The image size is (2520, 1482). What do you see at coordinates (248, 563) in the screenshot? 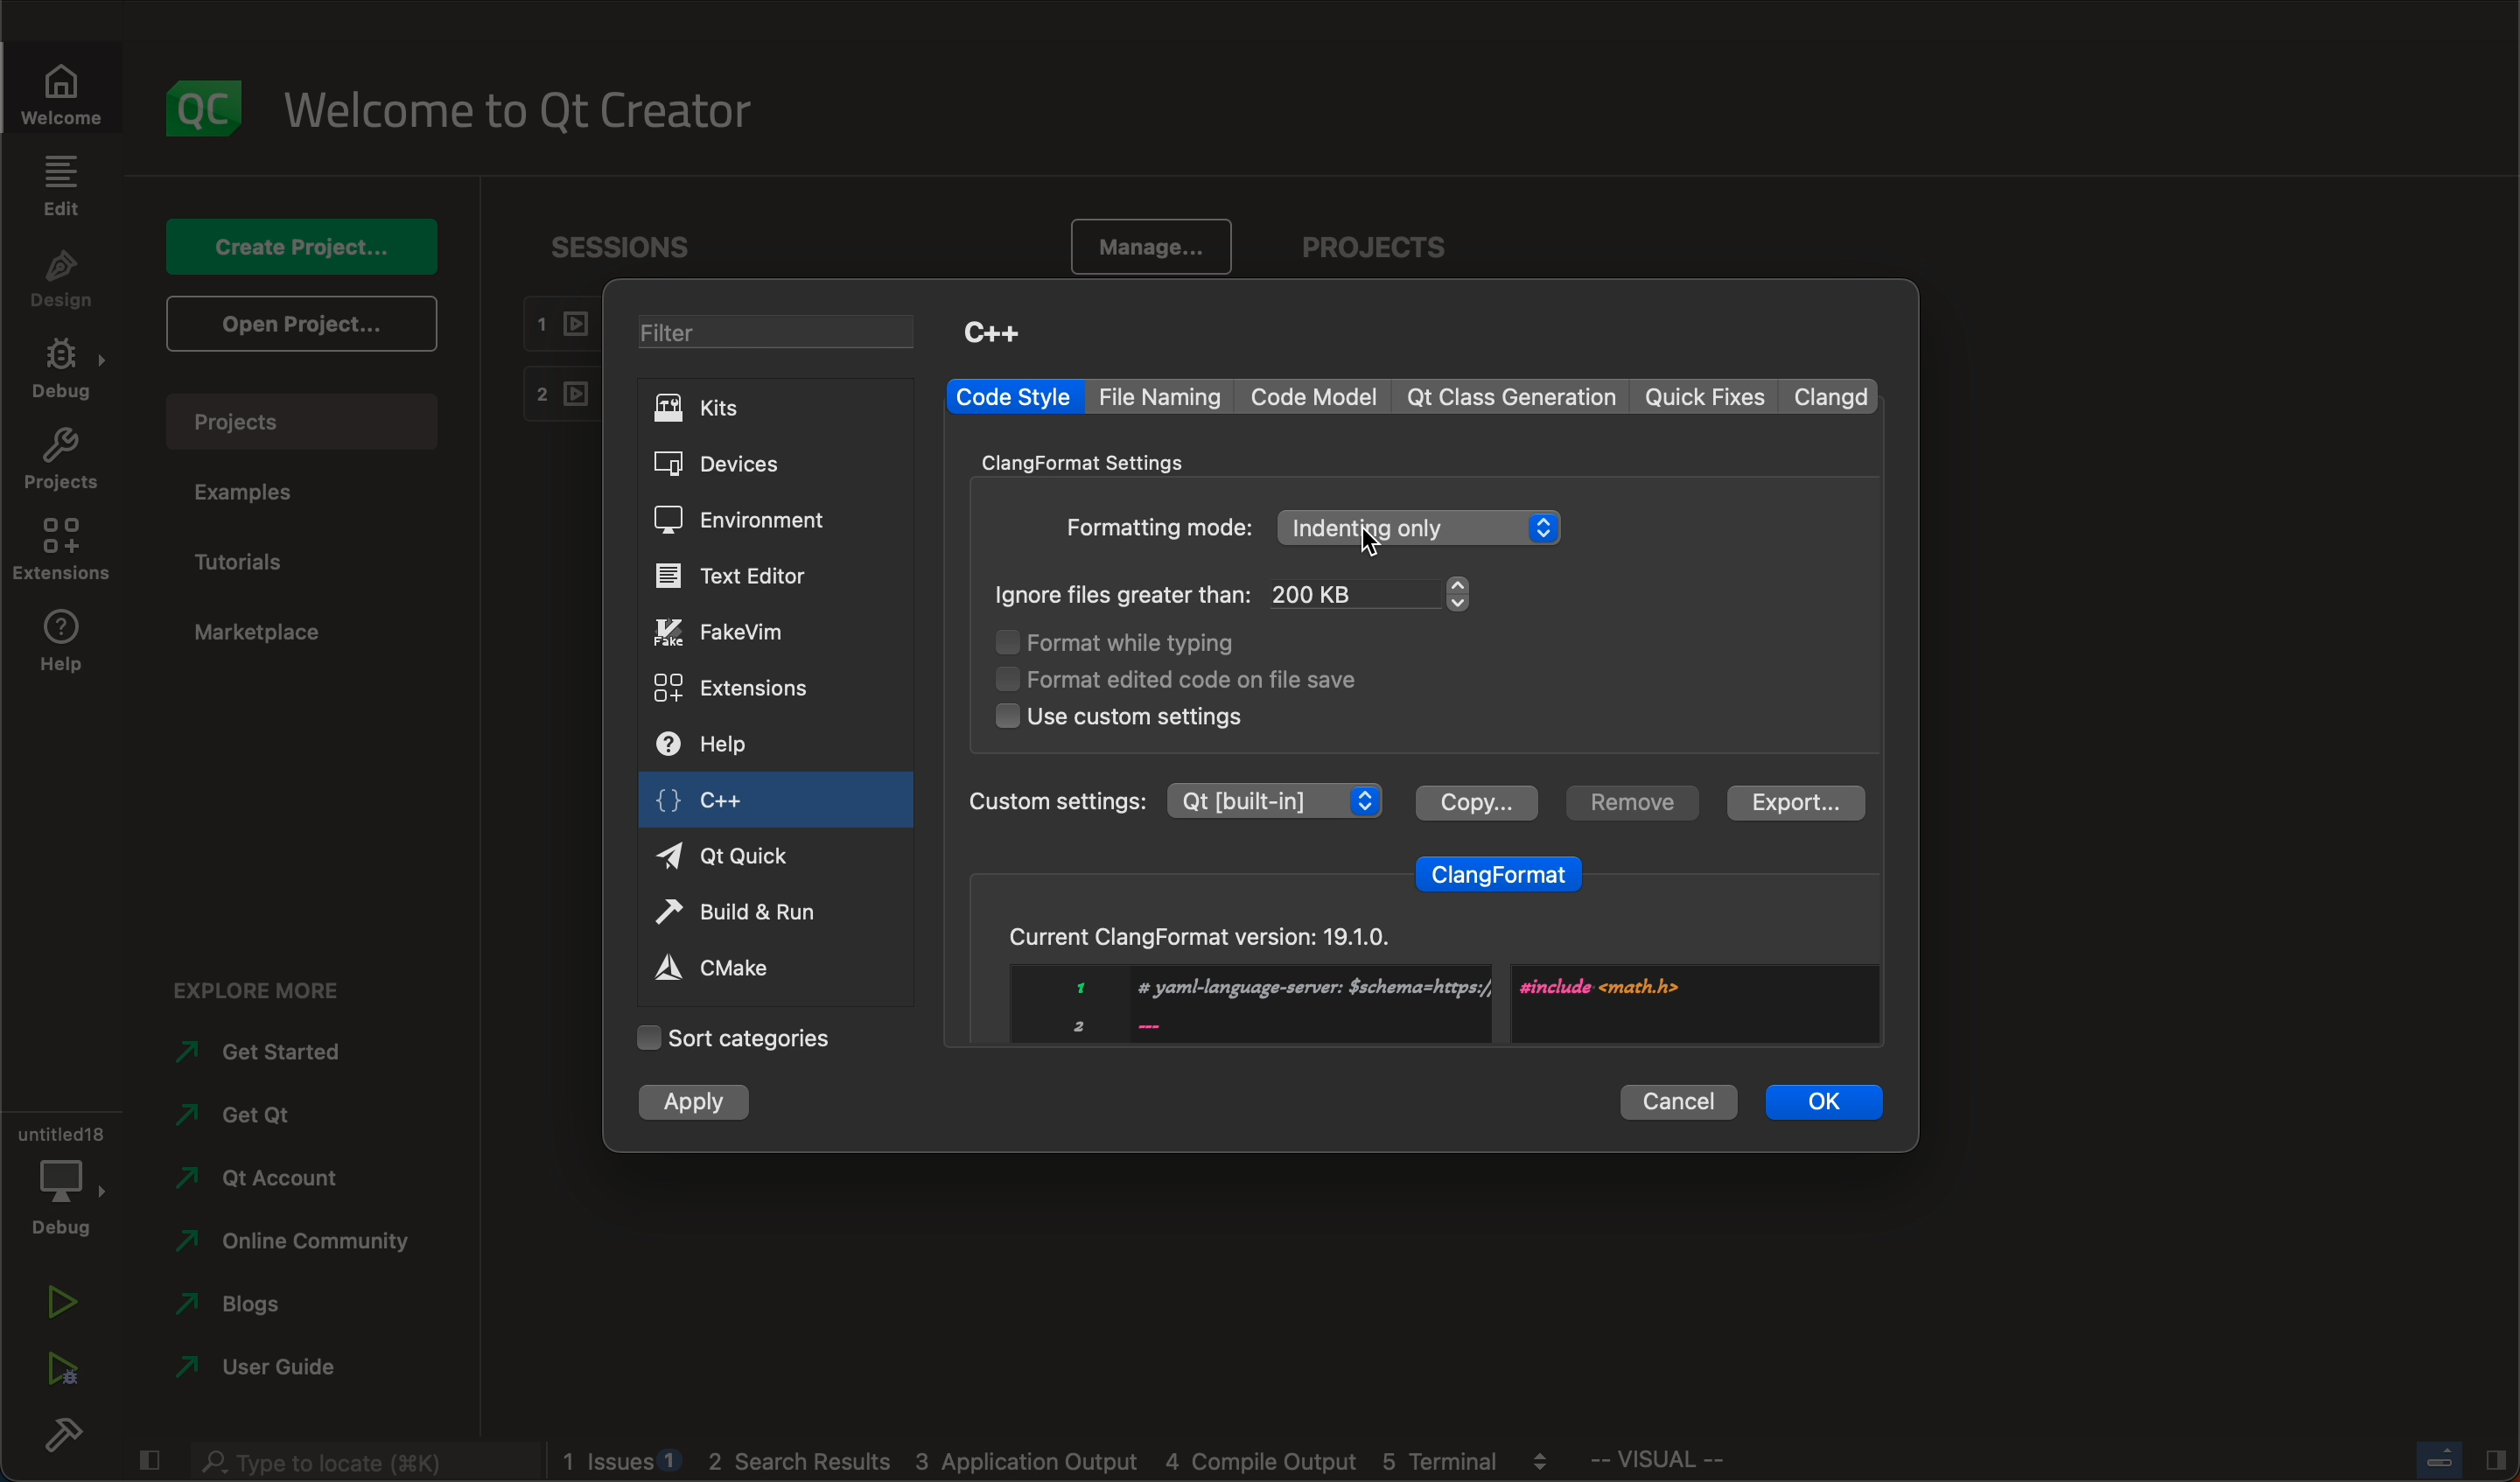
I see `tutorials` at bounding box center [248, 563].